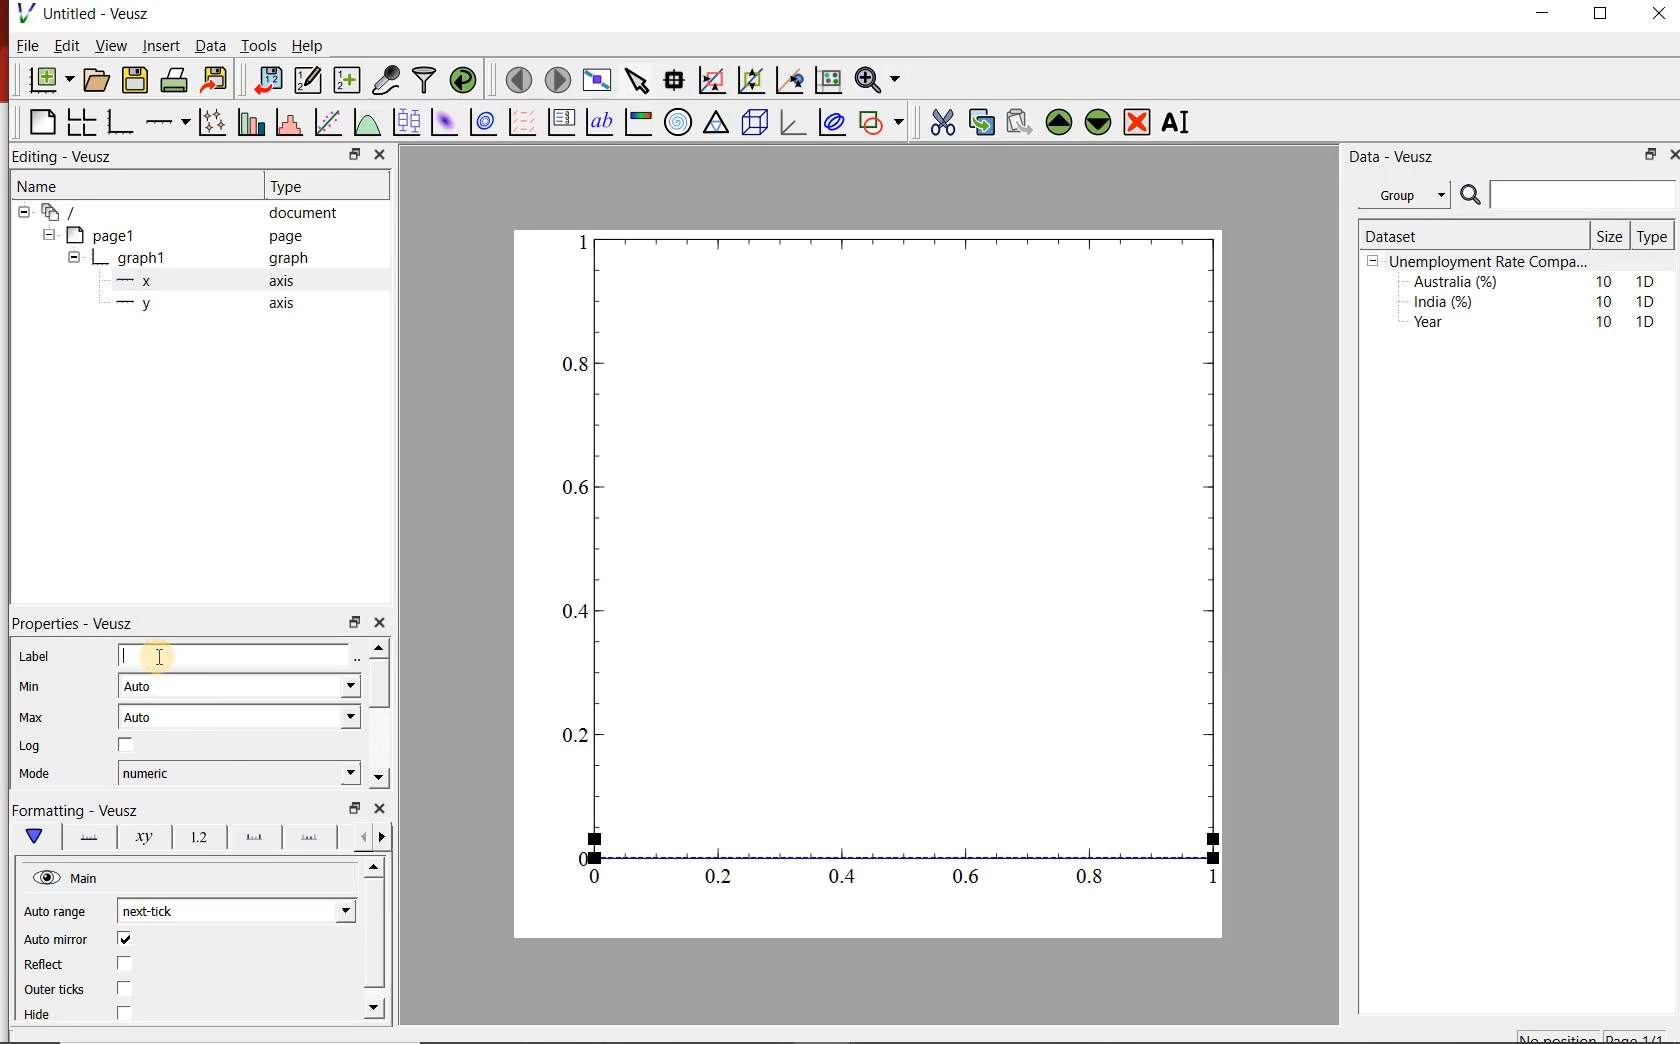 This screenshot has width=1680, height=1044. What do you see at coordinates (235, 655) in the screenshot?
I see `label field` at bounding box center [235, 655].